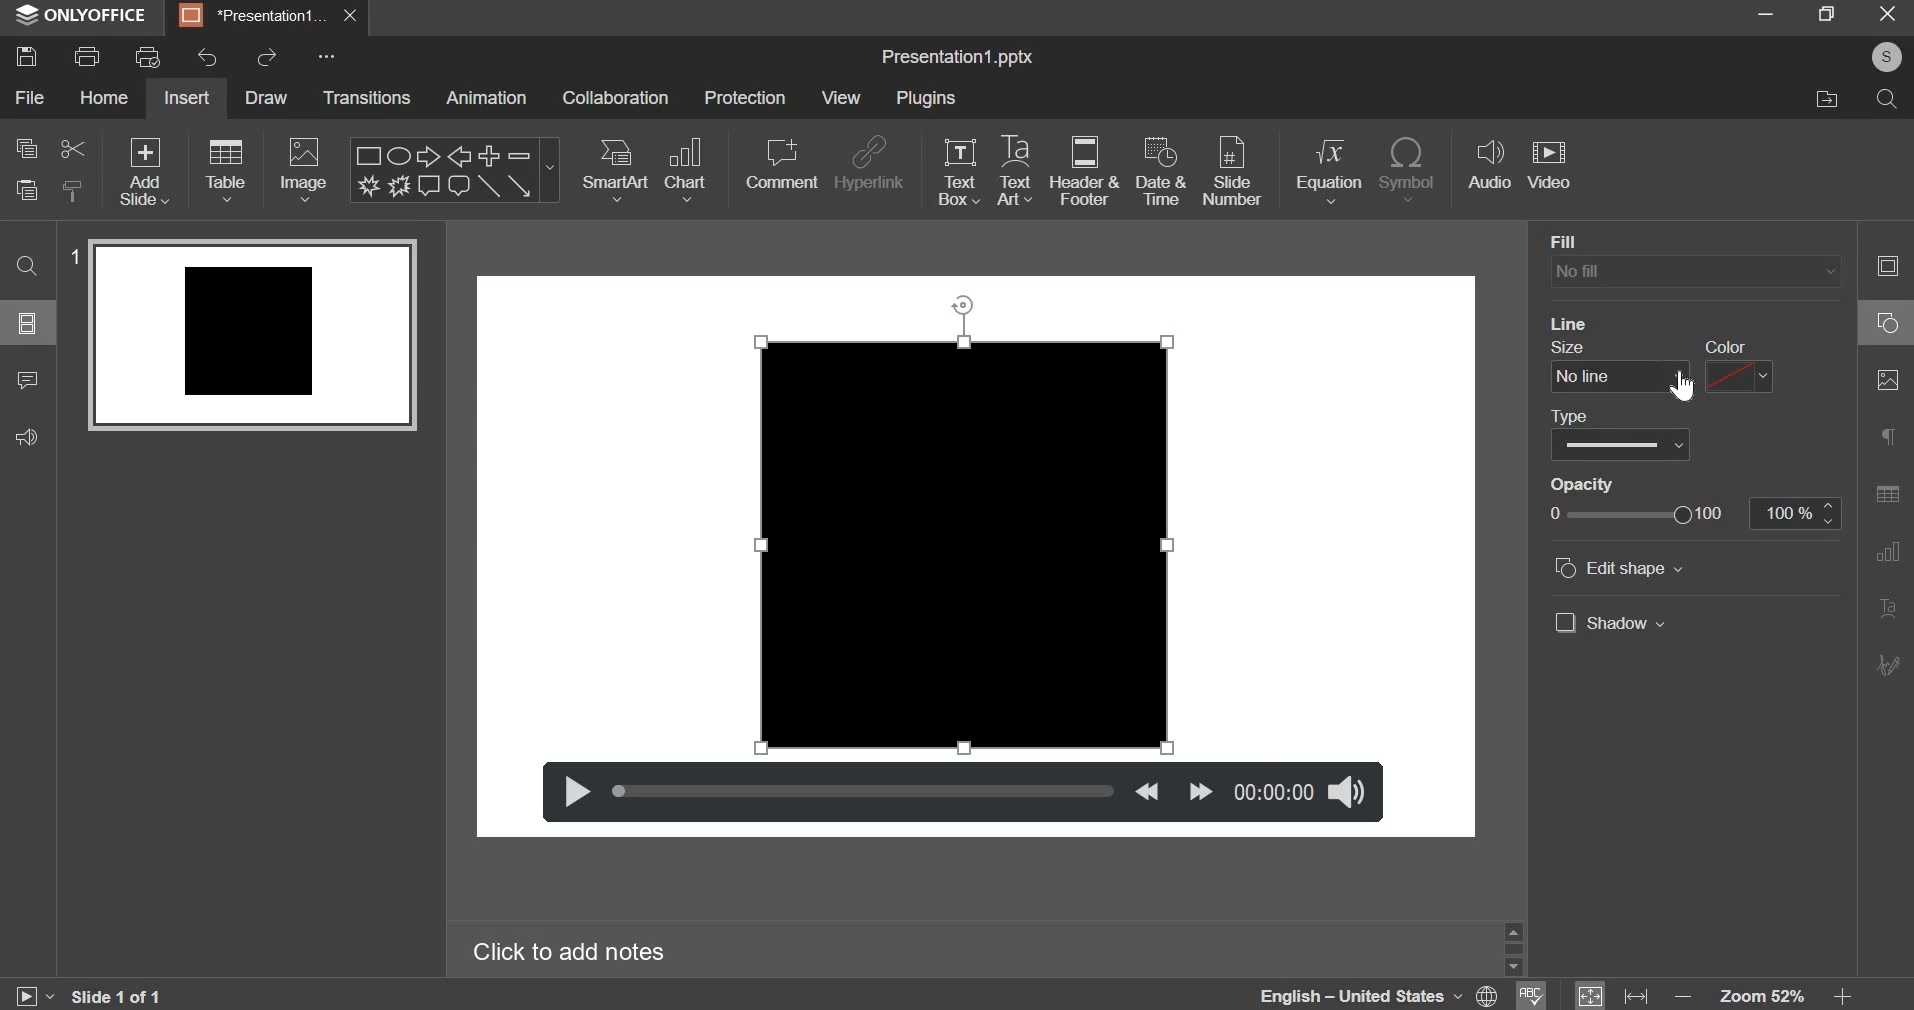  I want to click on draw, so click(267, 100).